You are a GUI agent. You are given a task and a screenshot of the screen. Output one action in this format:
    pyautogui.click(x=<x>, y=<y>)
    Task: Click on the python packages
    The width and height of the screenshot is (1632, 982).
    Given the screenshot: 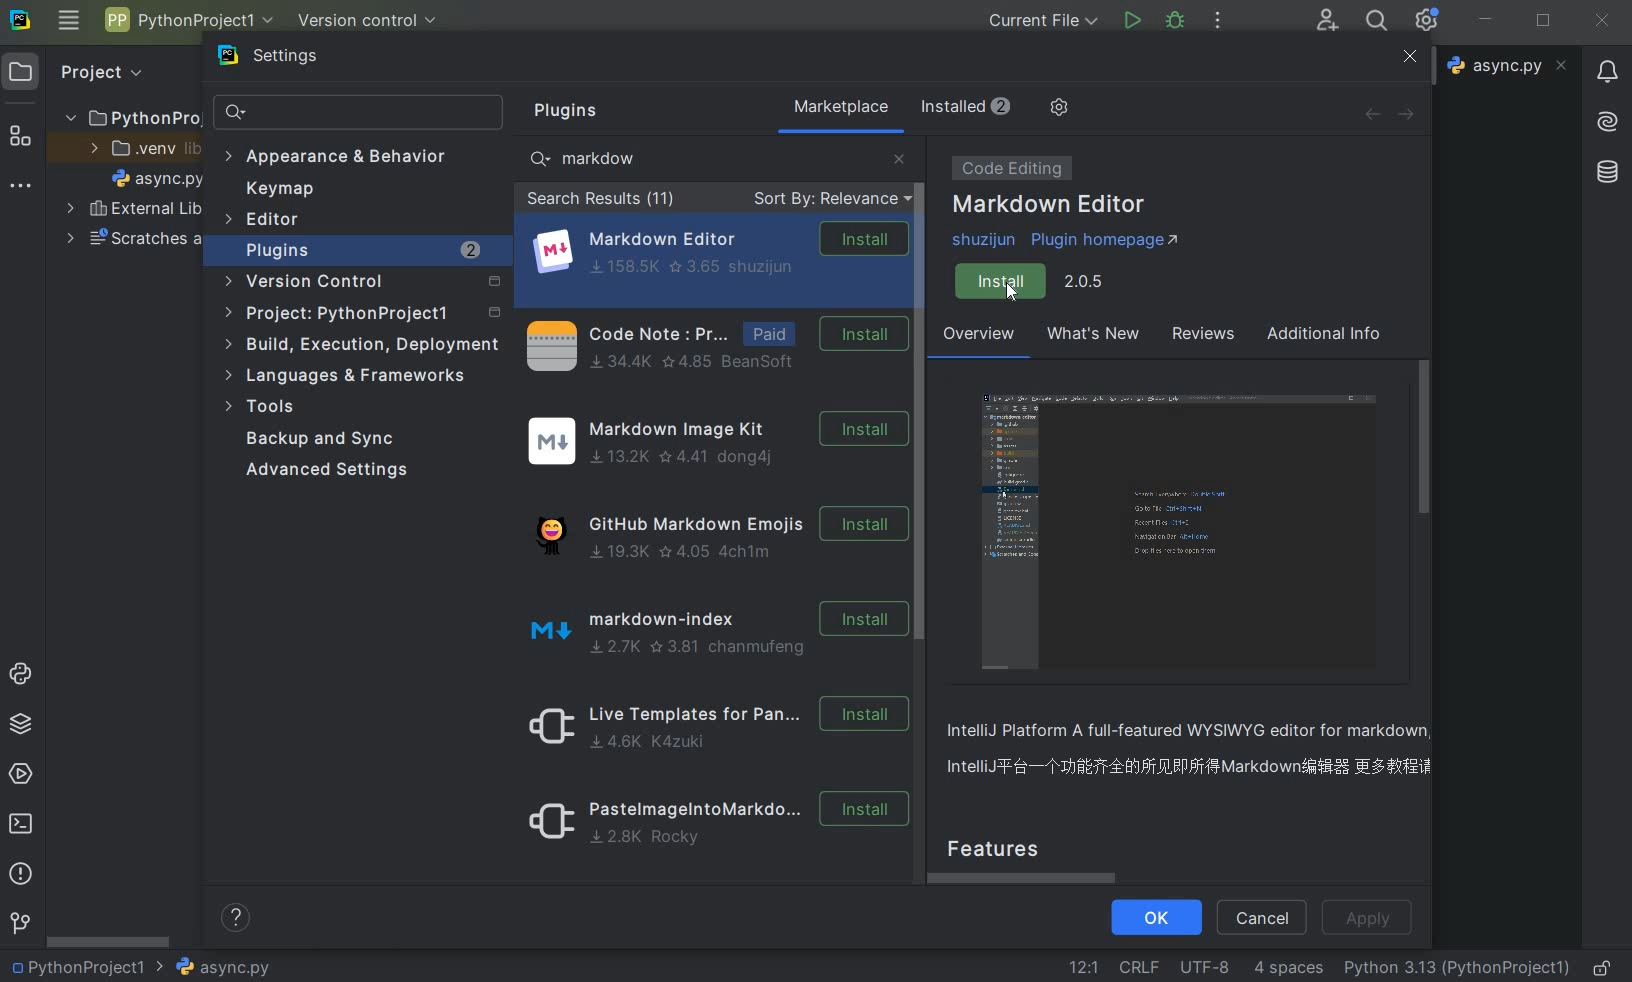 What is the action you would take?
    pyautogui.click(x=19, y=726)
    